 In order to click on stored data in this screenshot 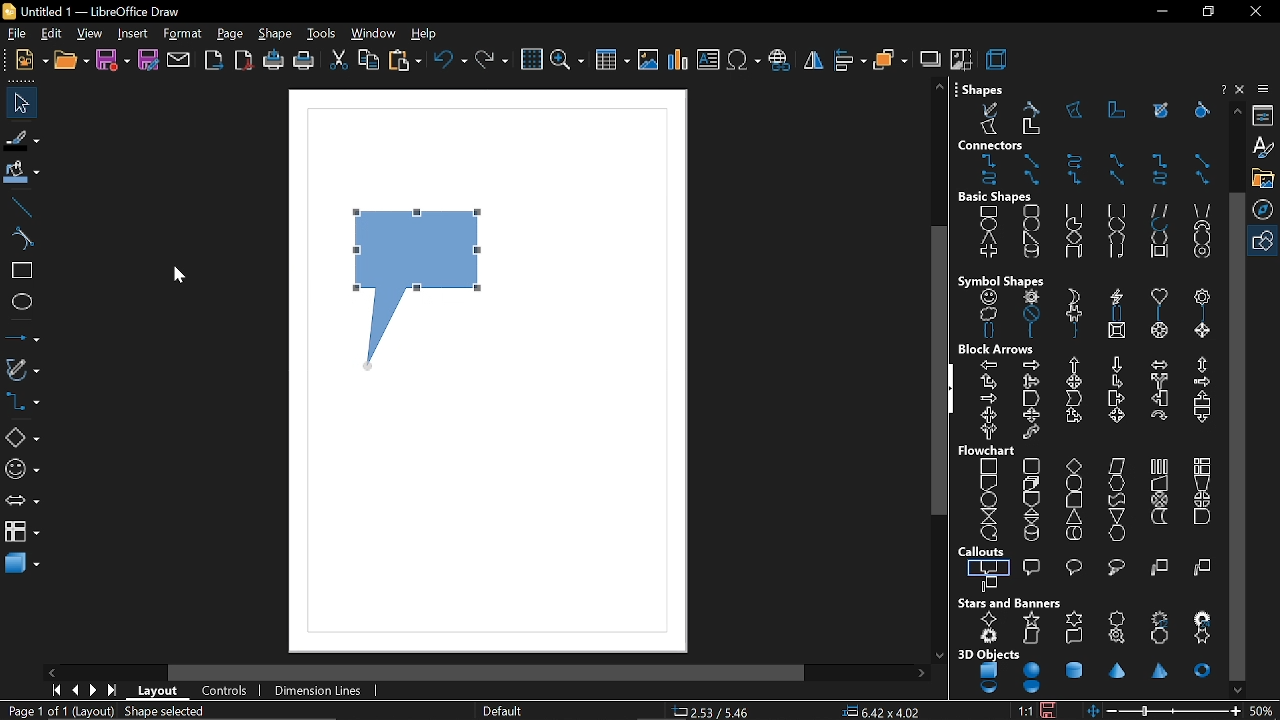, I will do `click(1158, 517)`.